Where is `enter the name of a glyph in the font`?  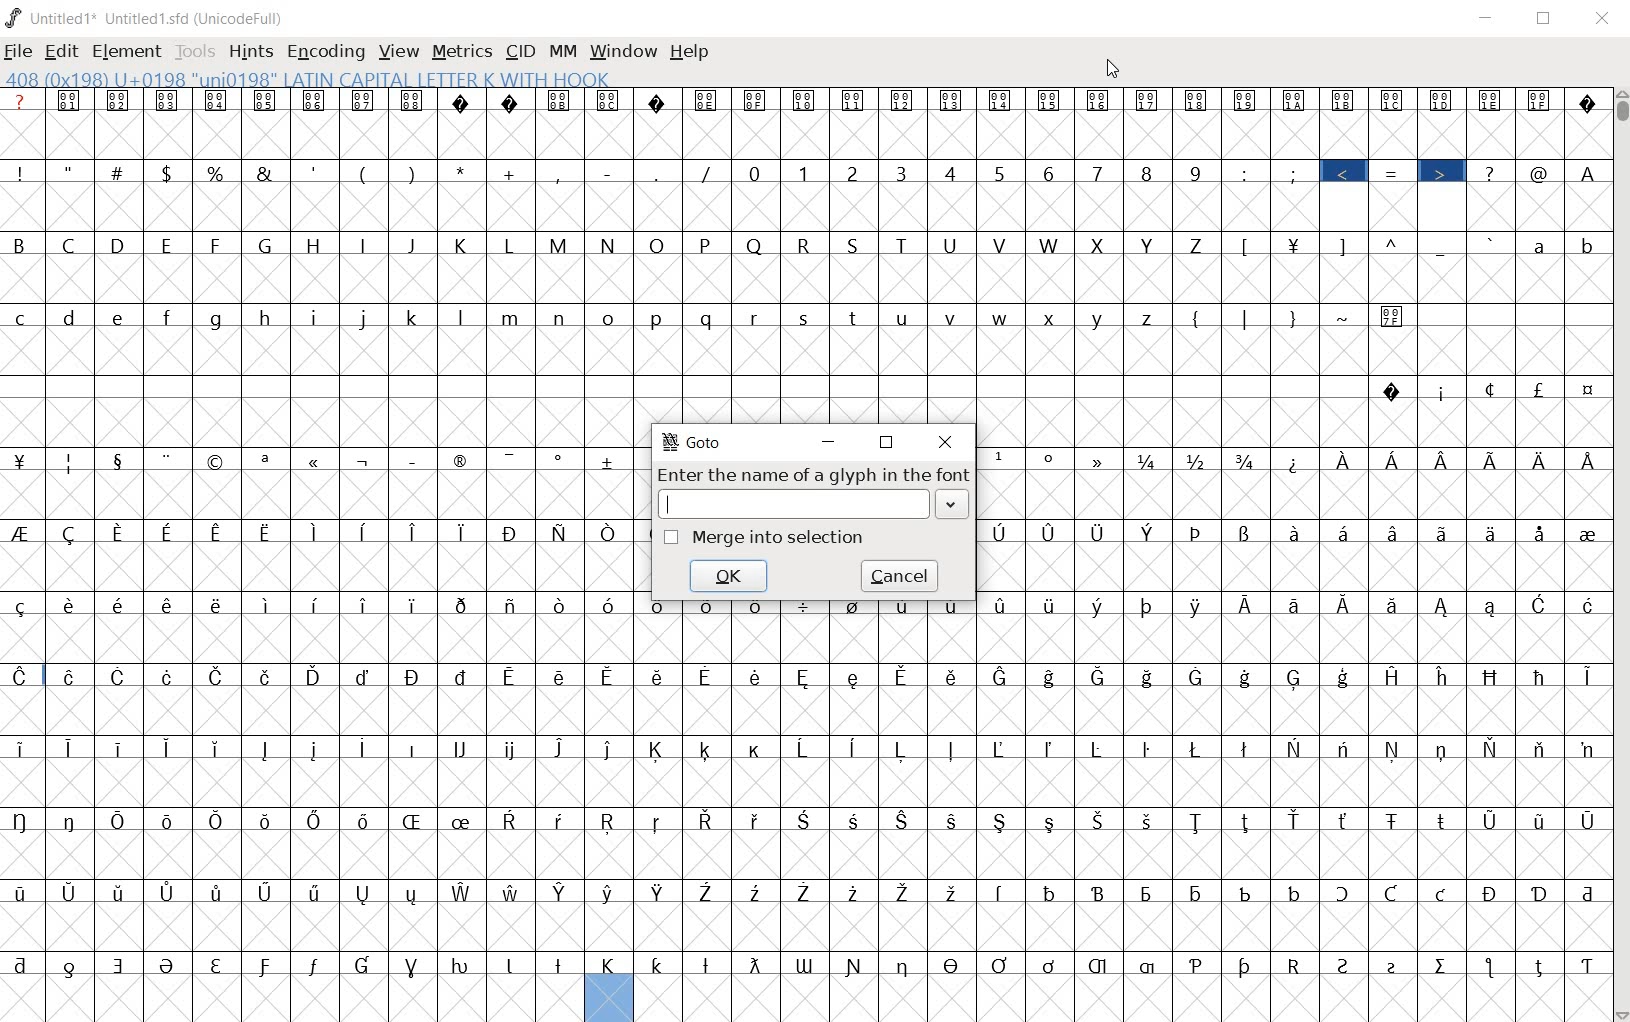
enter the name of a glyph in the font is located at coordinates (812, 475).